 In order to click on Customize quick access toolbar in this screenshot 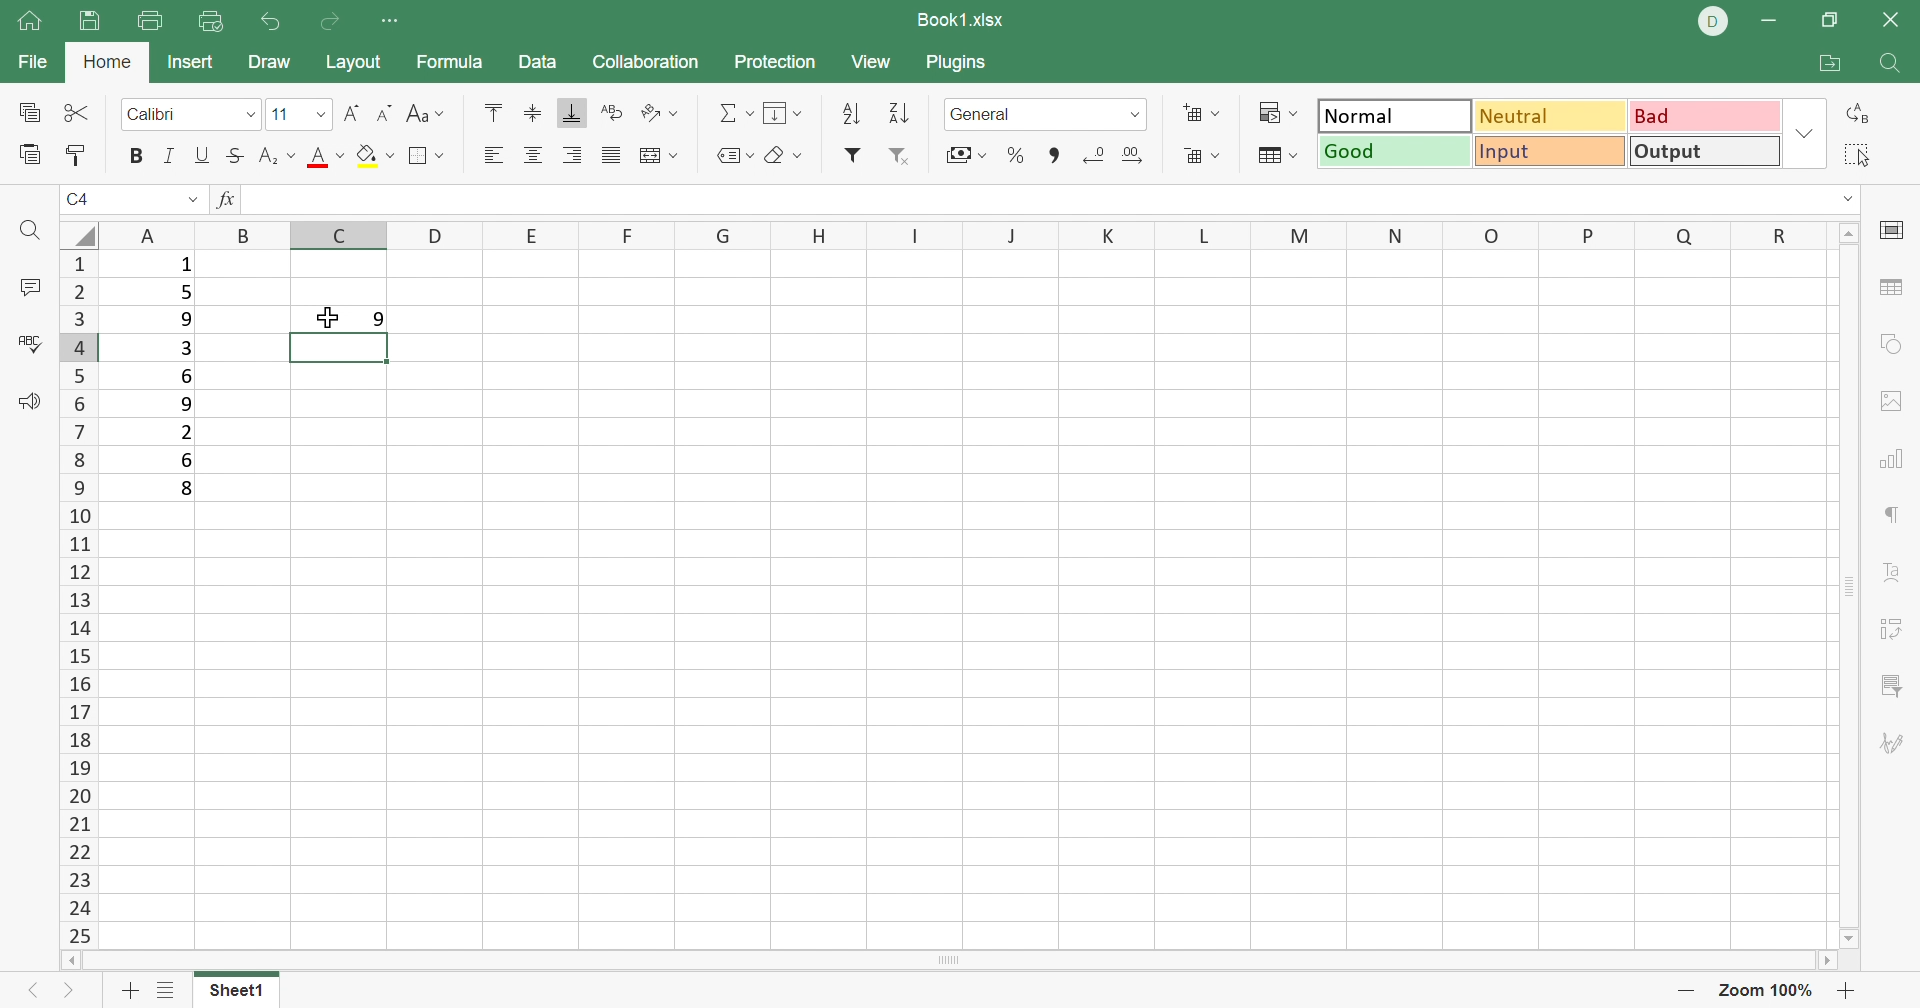, I will do `click(391, 22)`.